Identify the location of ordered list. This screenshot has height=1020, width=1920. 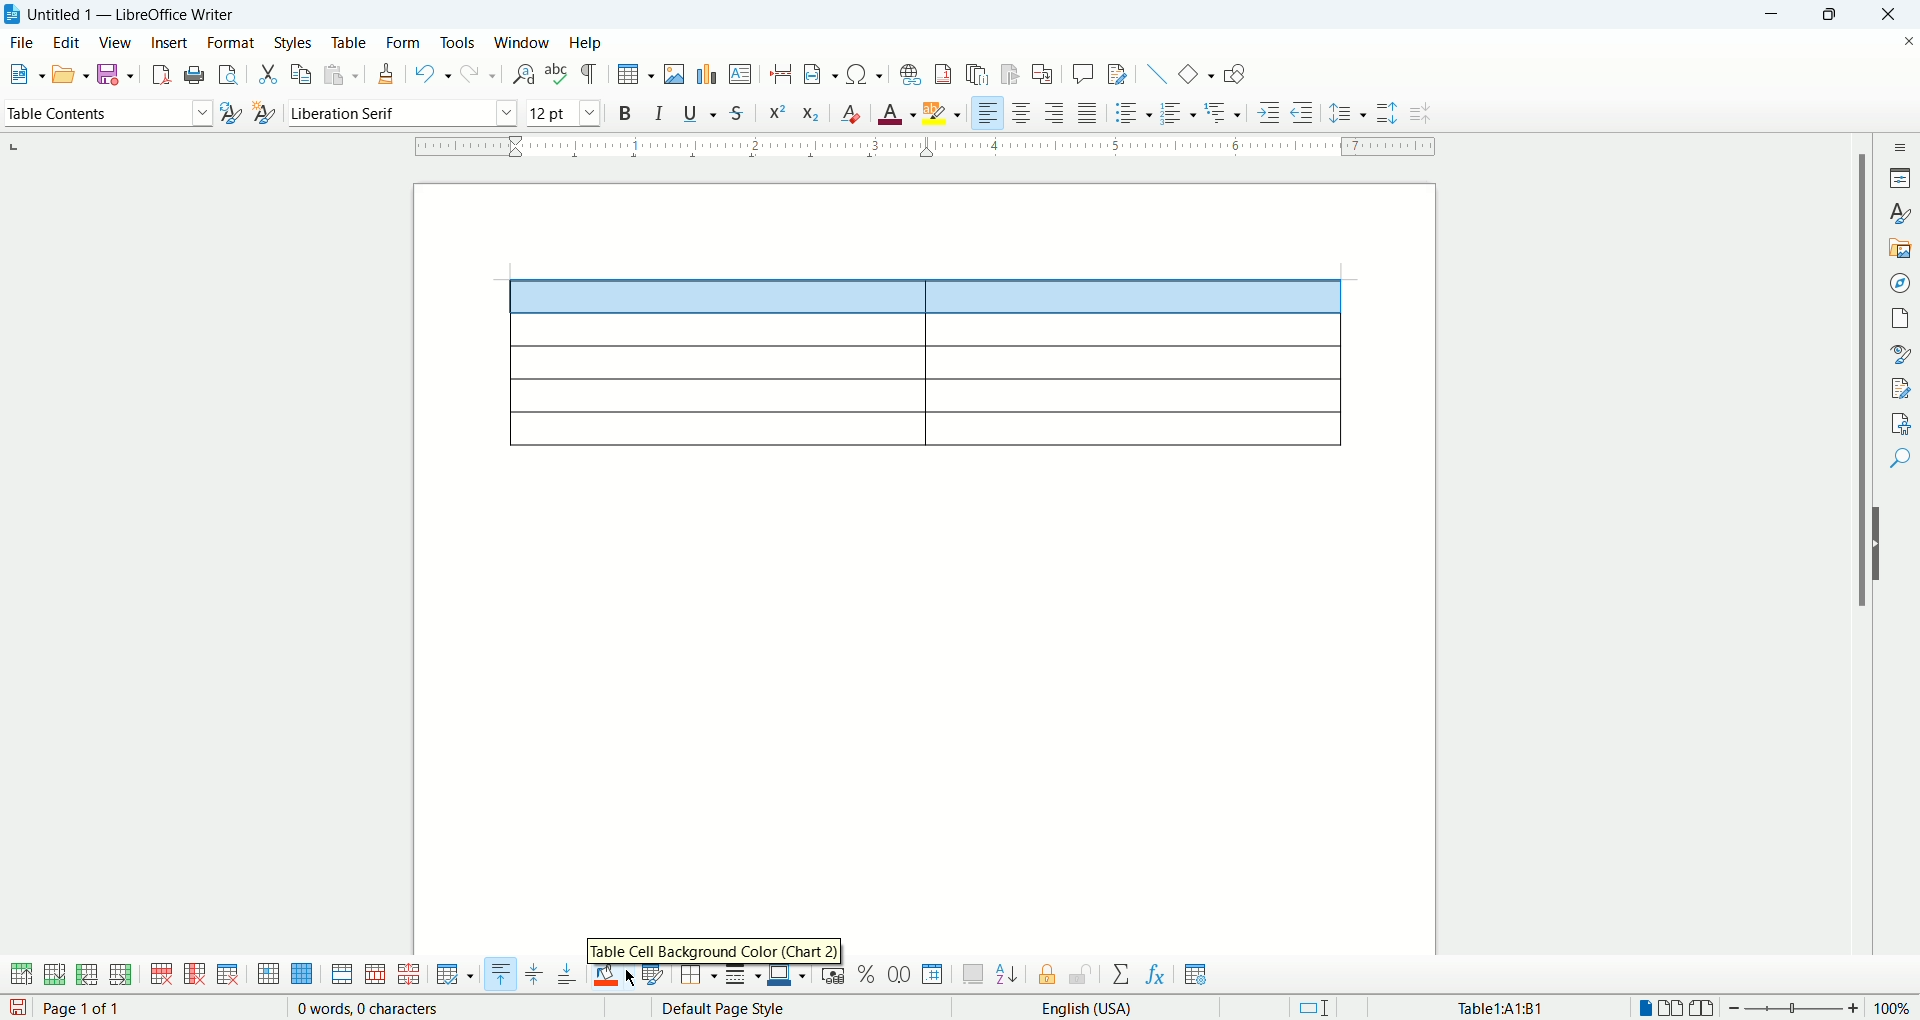
(1176, 112).